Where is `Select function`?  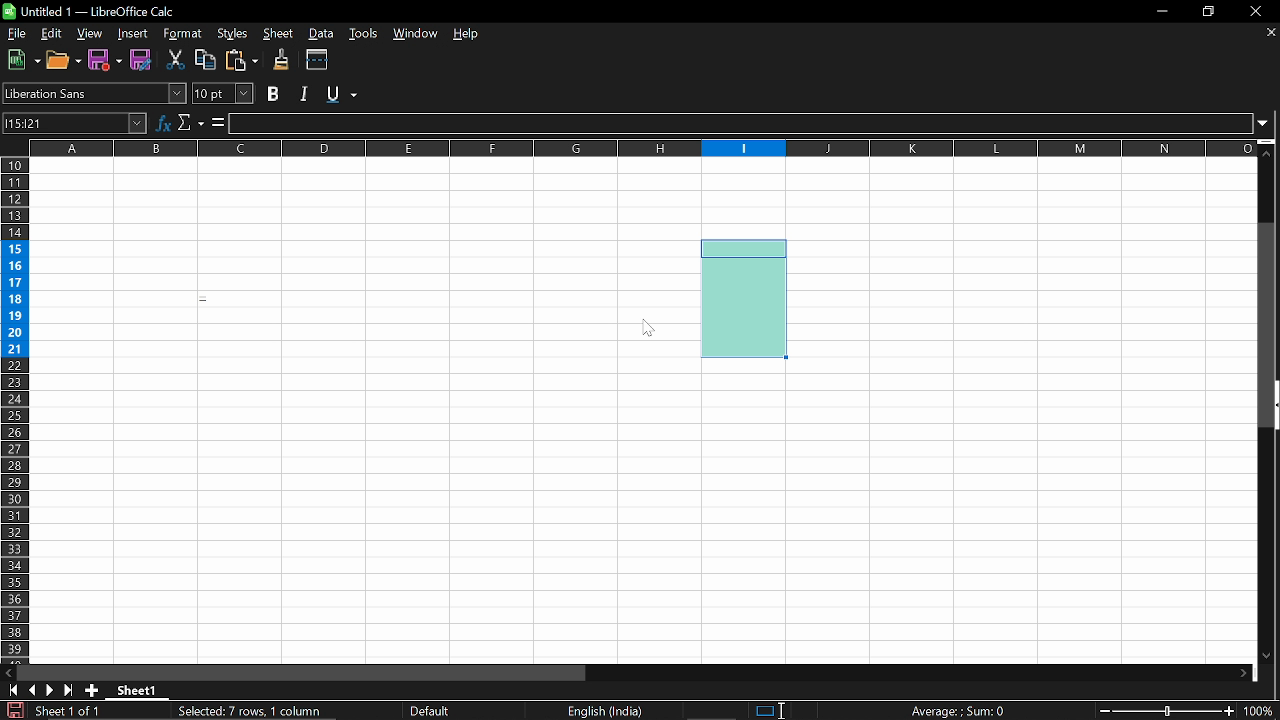
Select function is located at coordinates (191, 123).